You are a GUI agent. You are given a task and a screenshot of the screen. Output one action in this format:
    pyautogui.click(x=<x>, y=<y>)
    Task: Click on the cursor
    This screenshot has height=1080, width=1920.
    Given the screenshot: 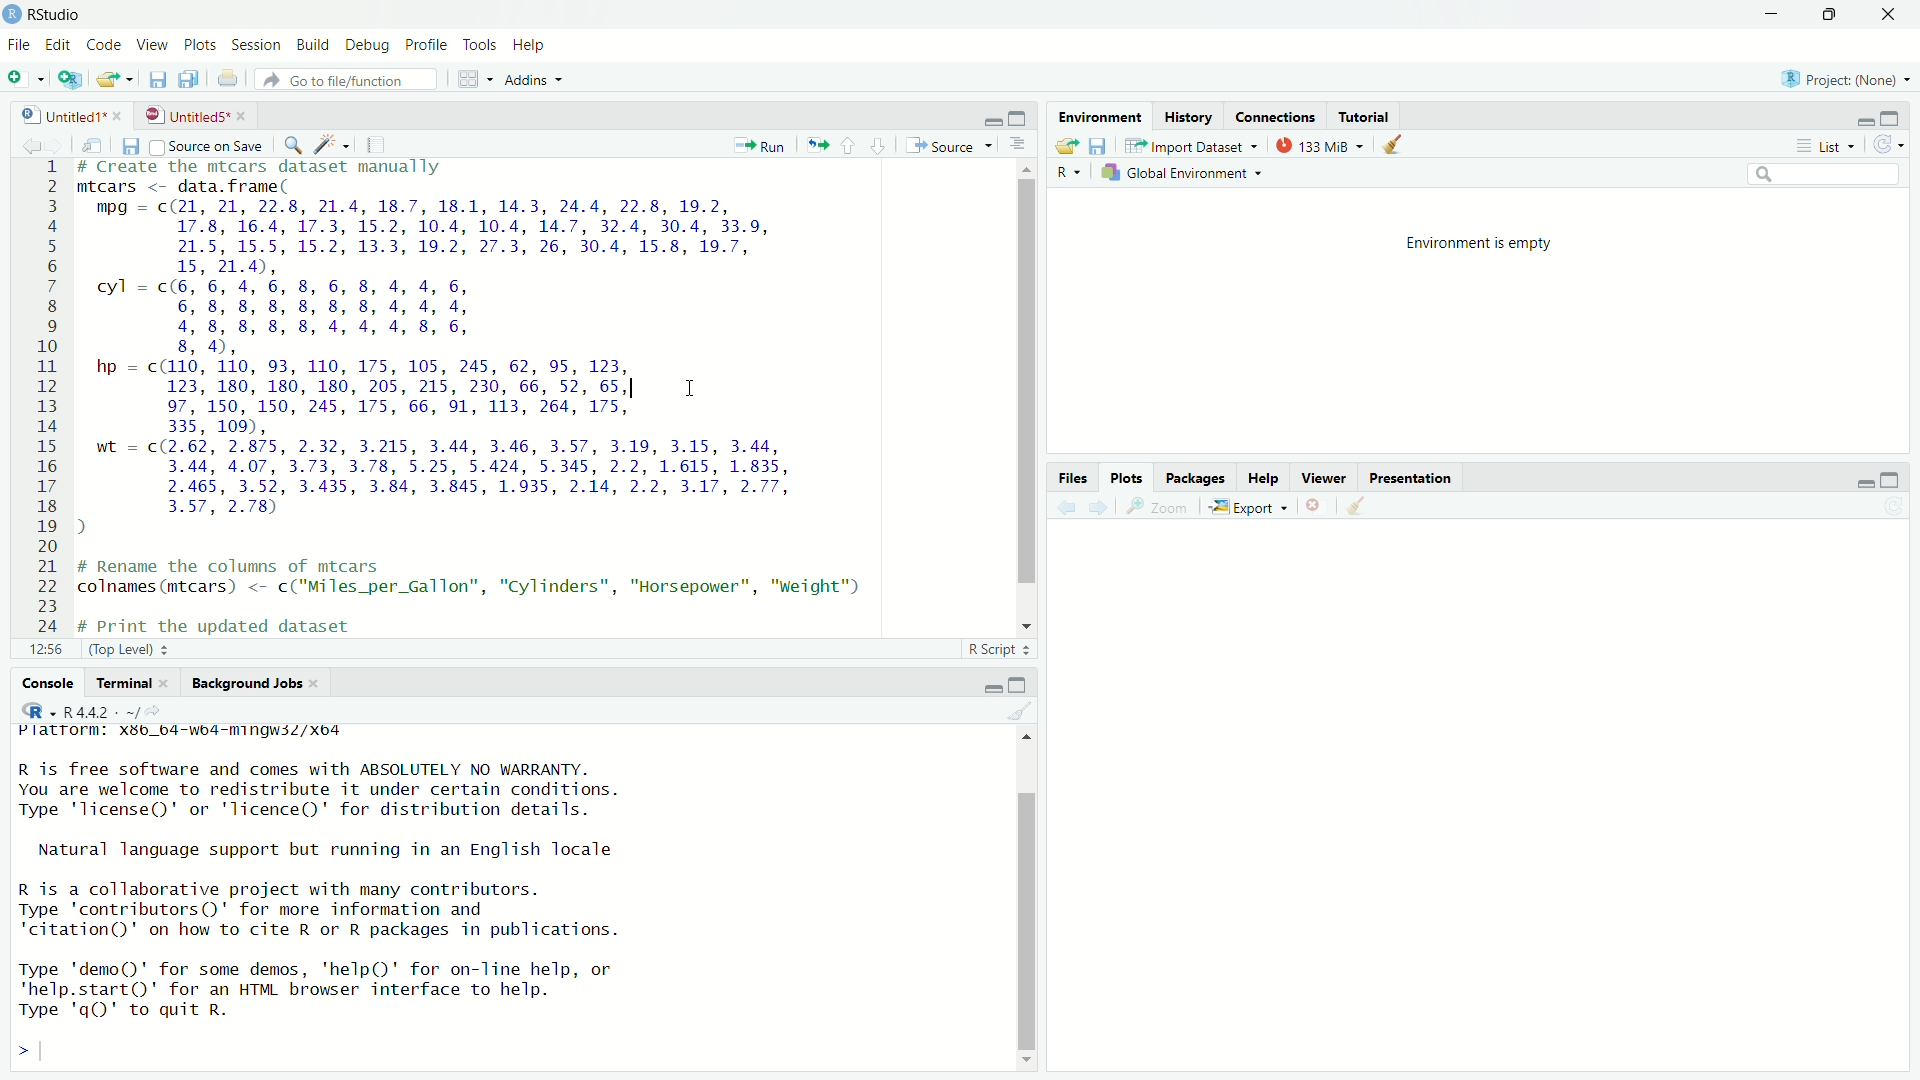 What is the action you would take?
    pyautogui.click(x=688, y=387)
    